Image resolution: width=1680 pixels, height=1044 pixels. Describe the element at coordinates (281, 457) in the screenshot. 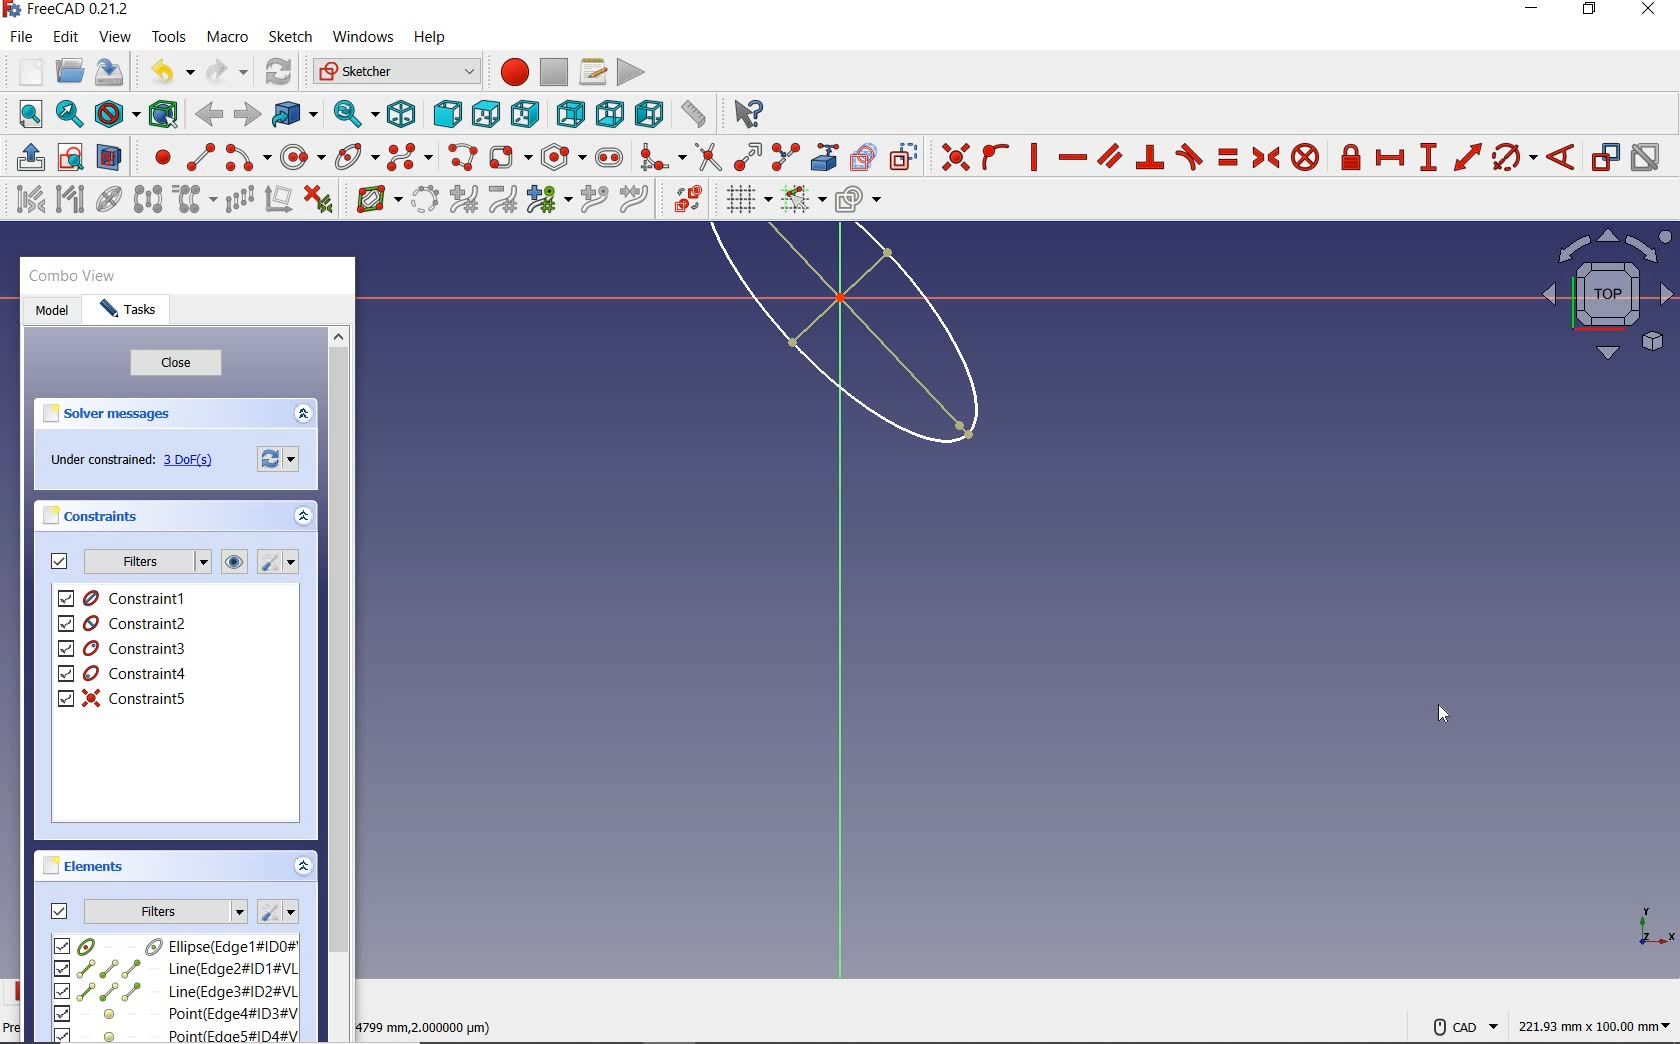

I see `settings` at that location.